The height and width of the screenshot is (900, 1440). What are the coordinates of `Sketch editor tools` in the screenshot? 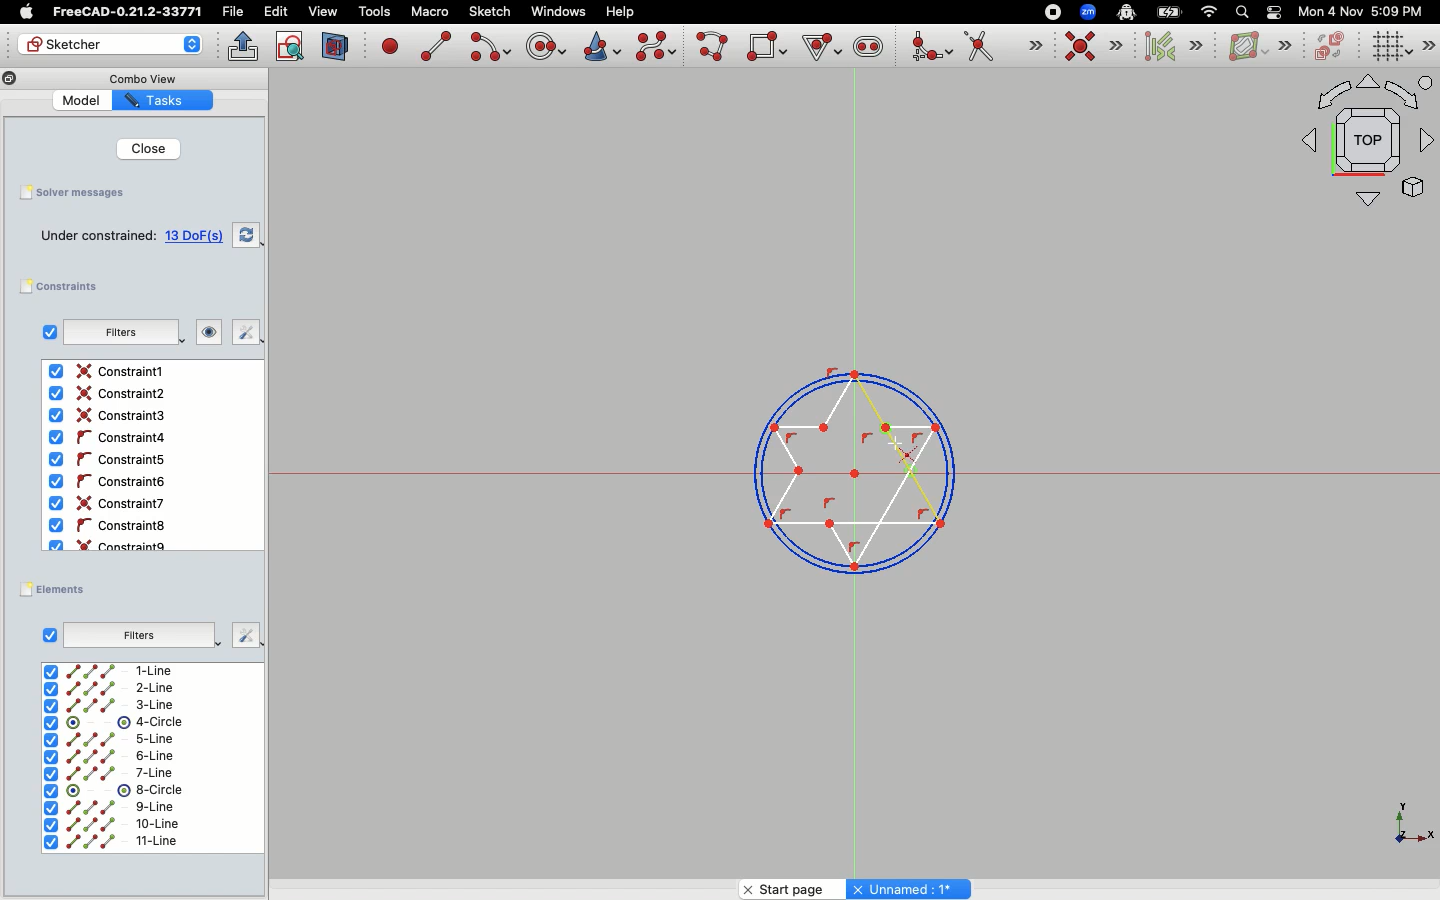 It's located at (1427, 45).